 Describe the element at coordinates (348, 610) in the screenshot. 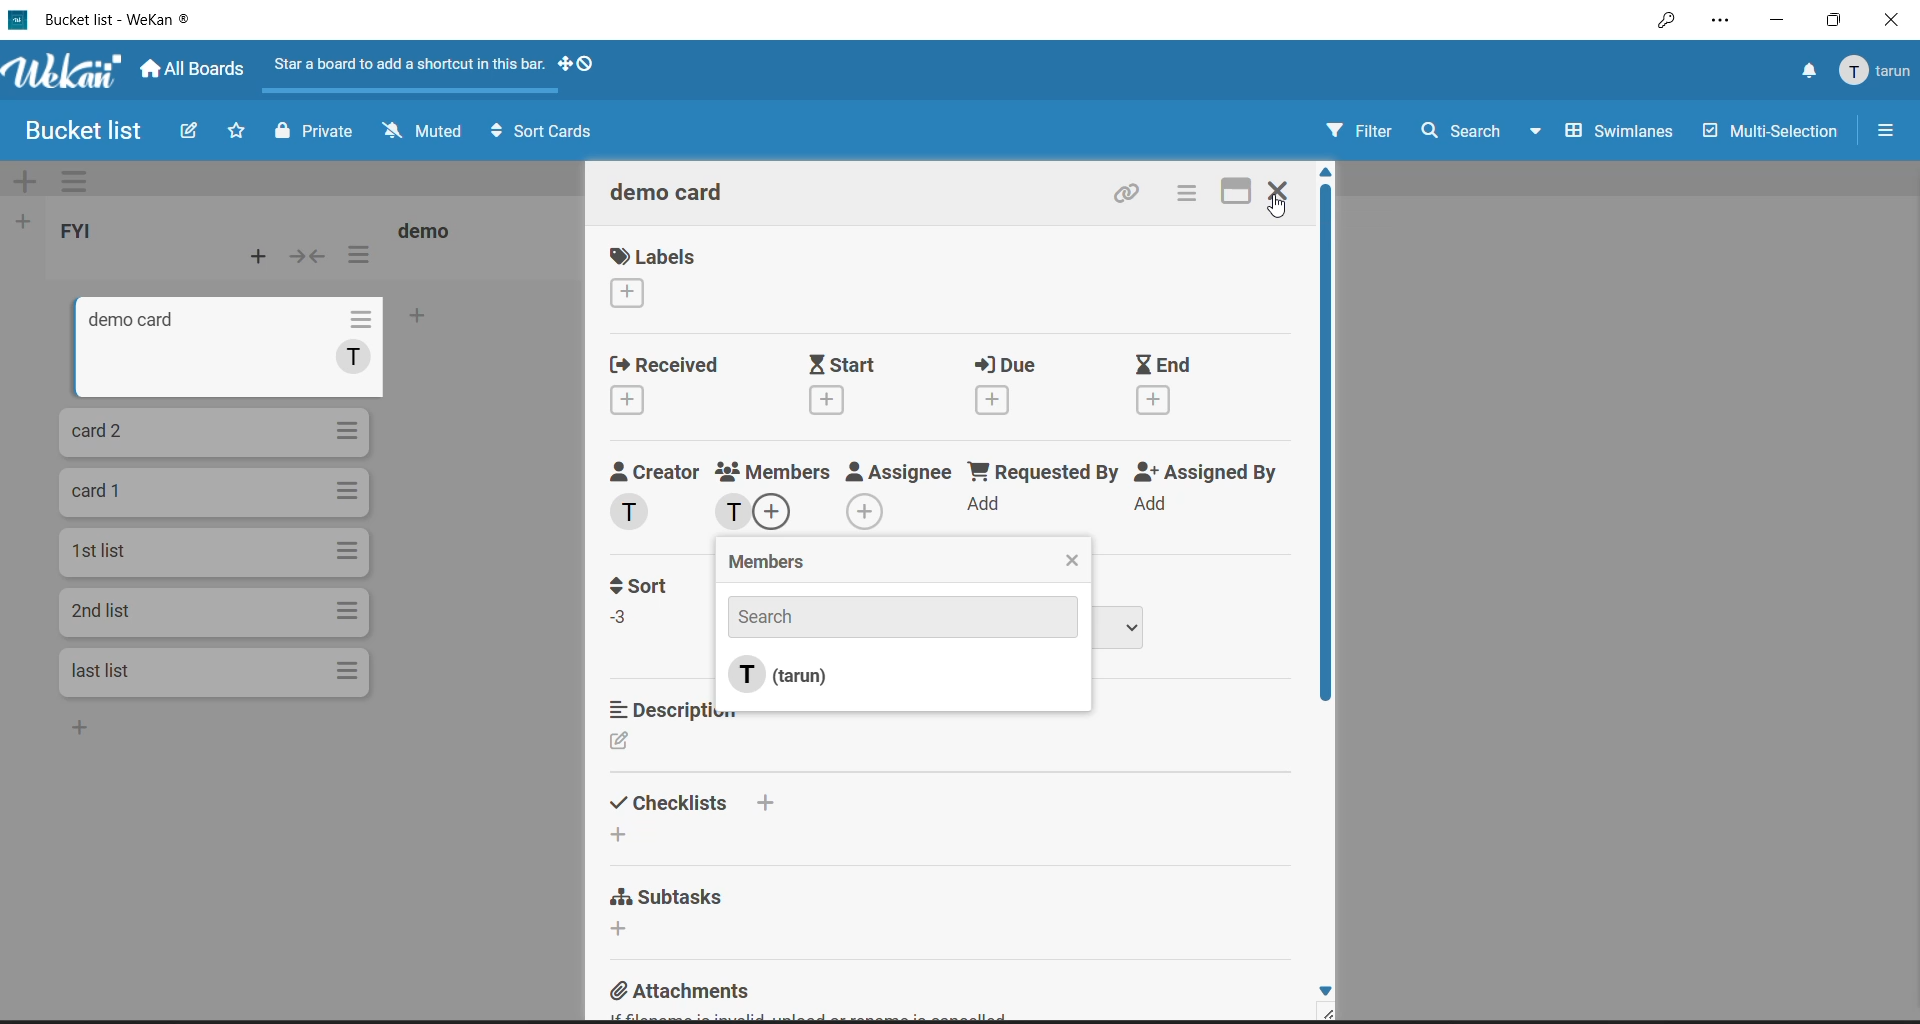

I see `card actions` at that location.